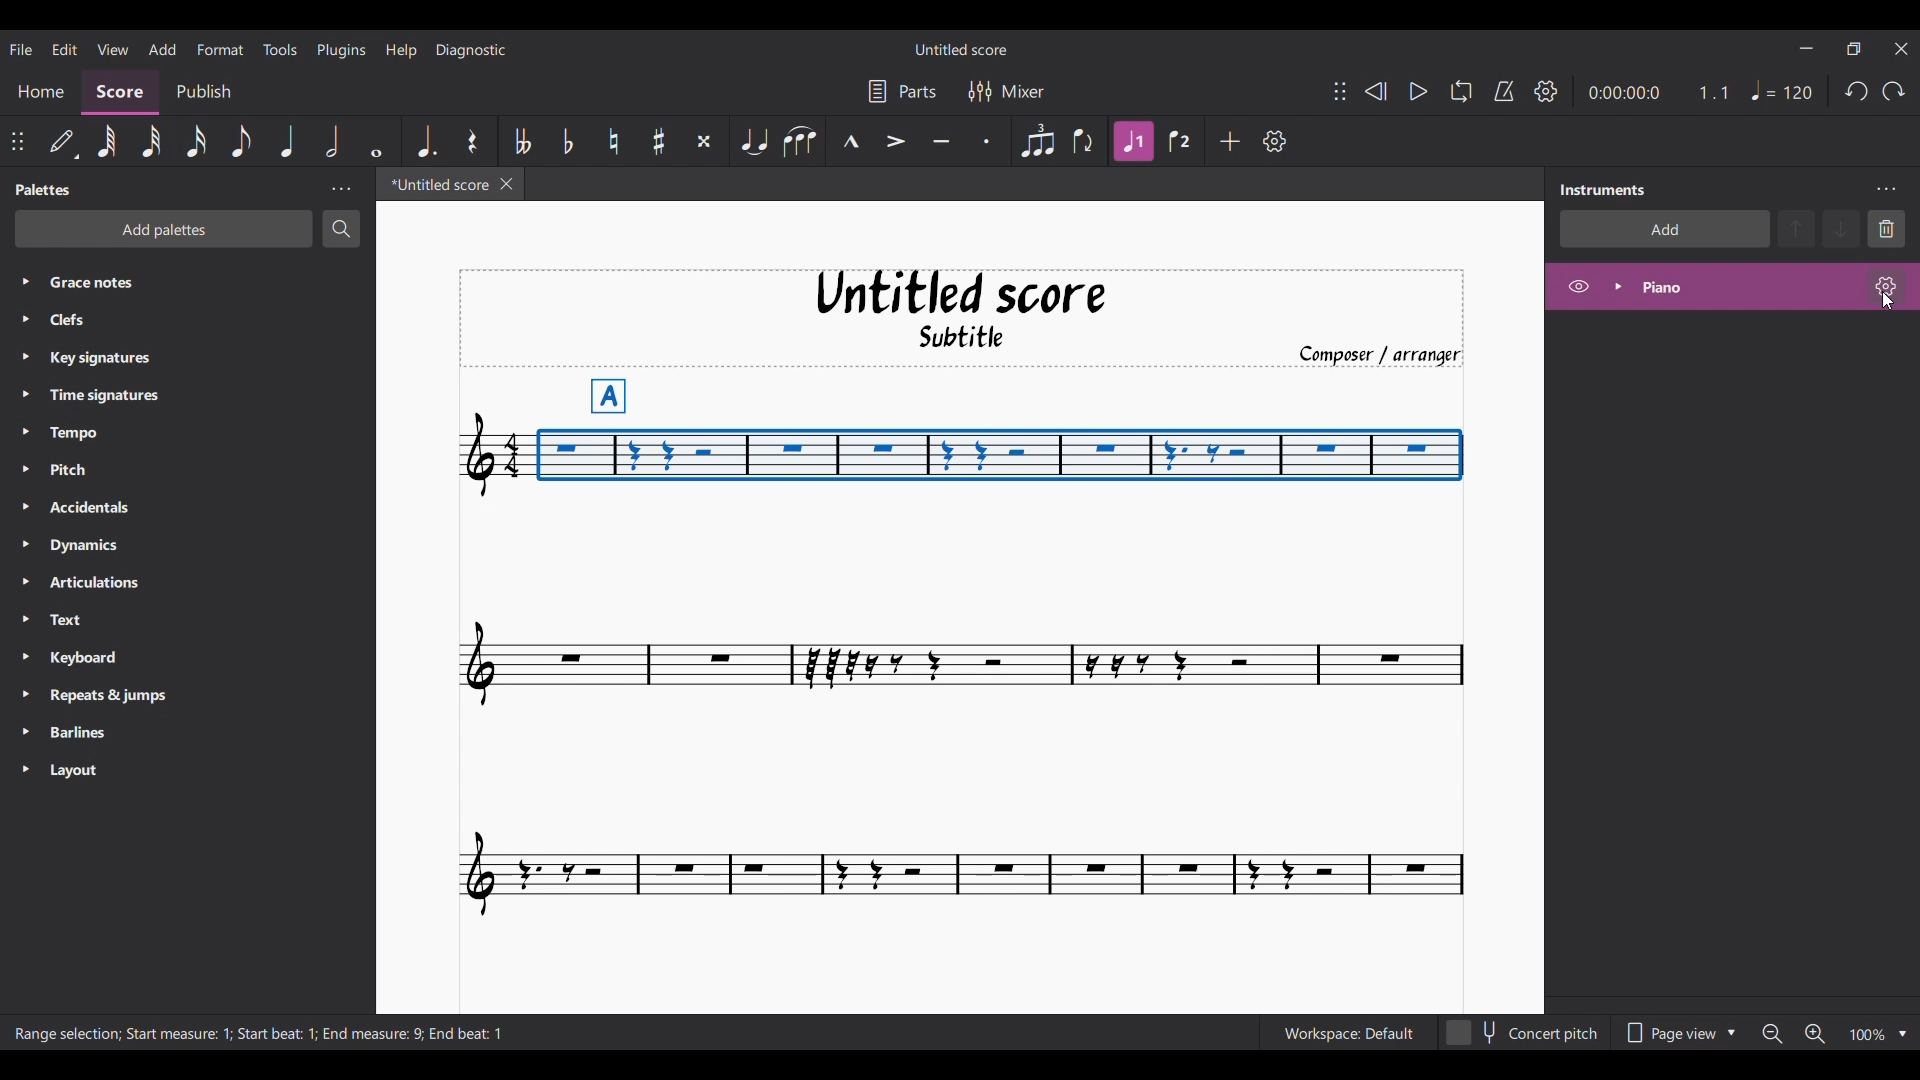  Describe the element at coordinates (202, 280) in the screenshot. I see `Grace notes` at that location.